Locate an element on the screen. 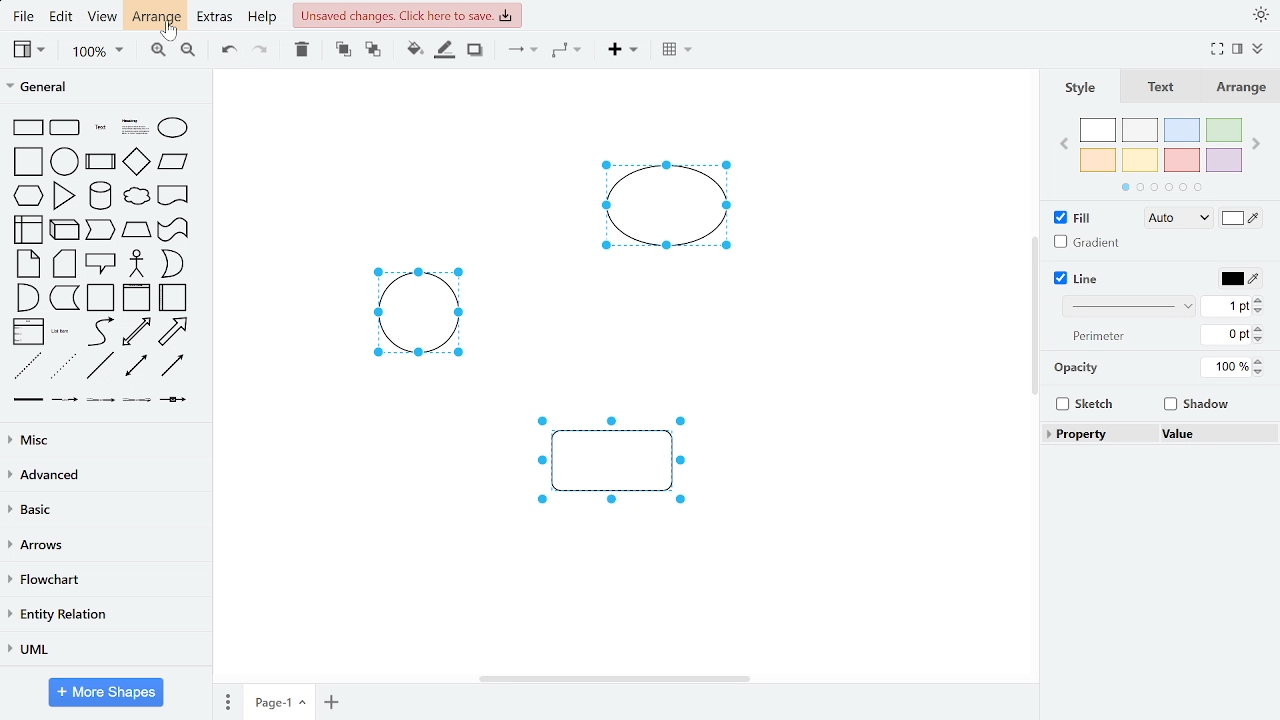 The image size is (1280, 720). 100% is located at coordinates (97, 52).